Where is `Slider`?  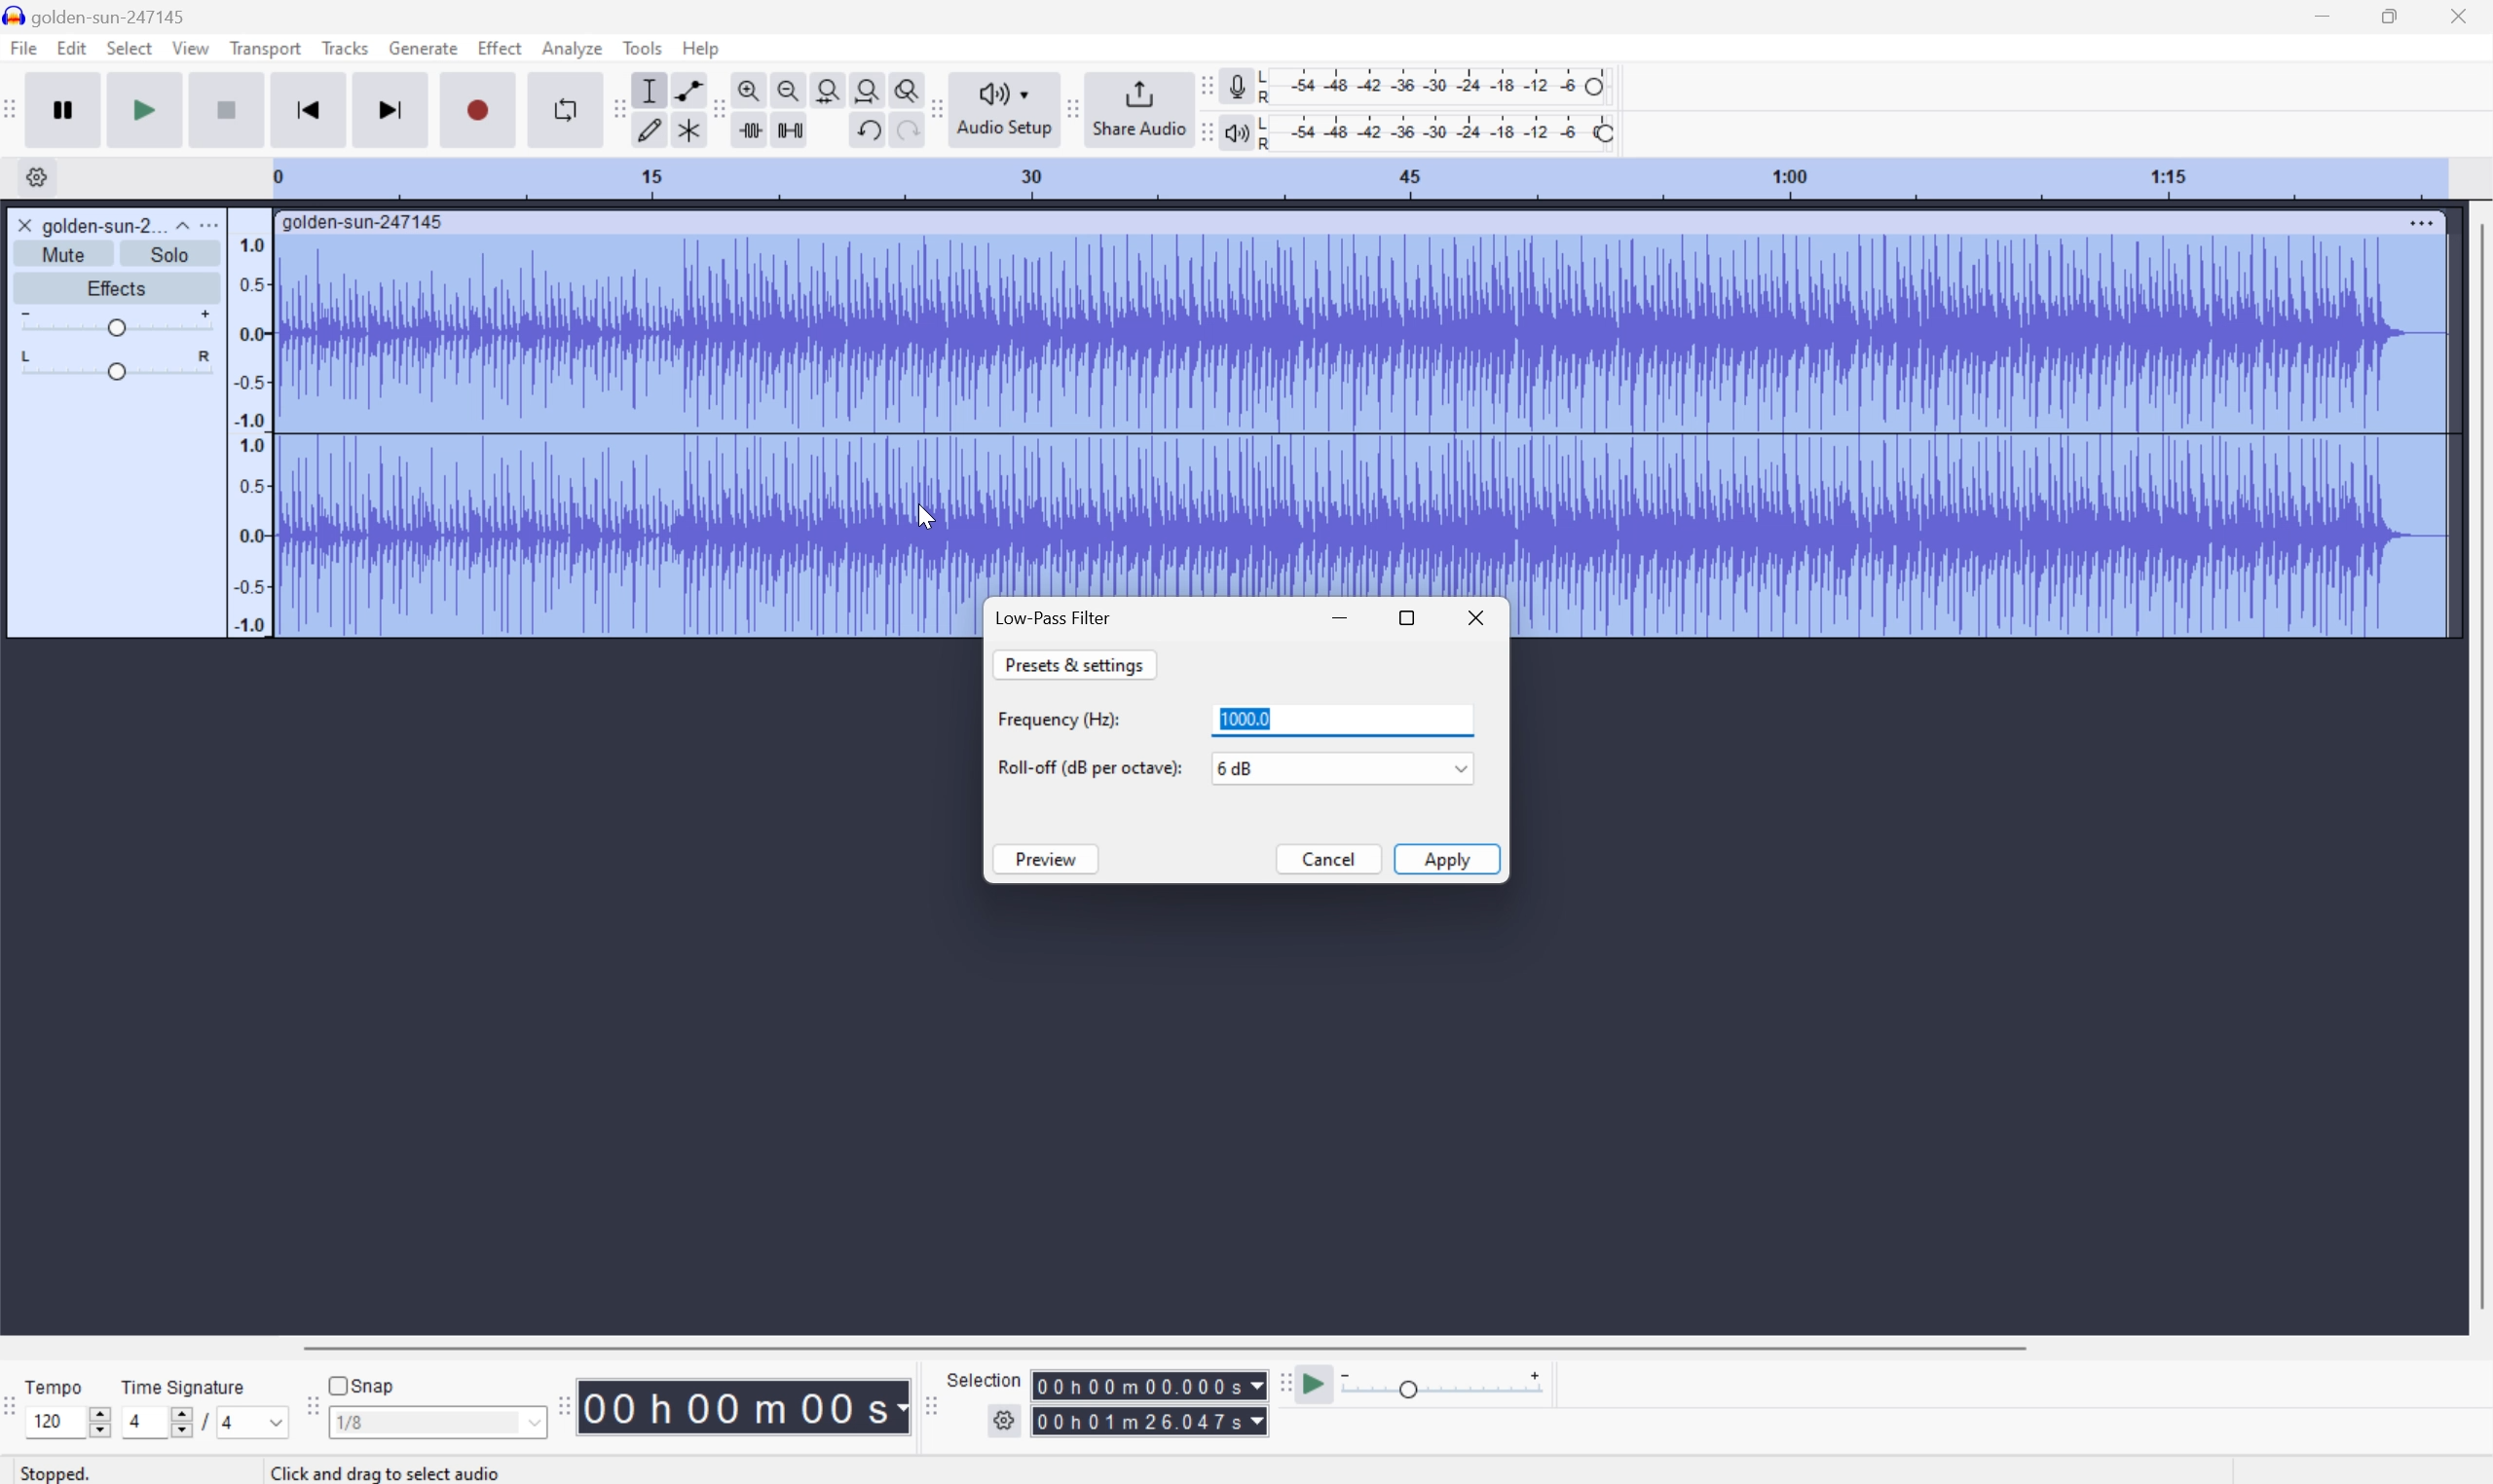 Slider is located at coordinates (115, 320).